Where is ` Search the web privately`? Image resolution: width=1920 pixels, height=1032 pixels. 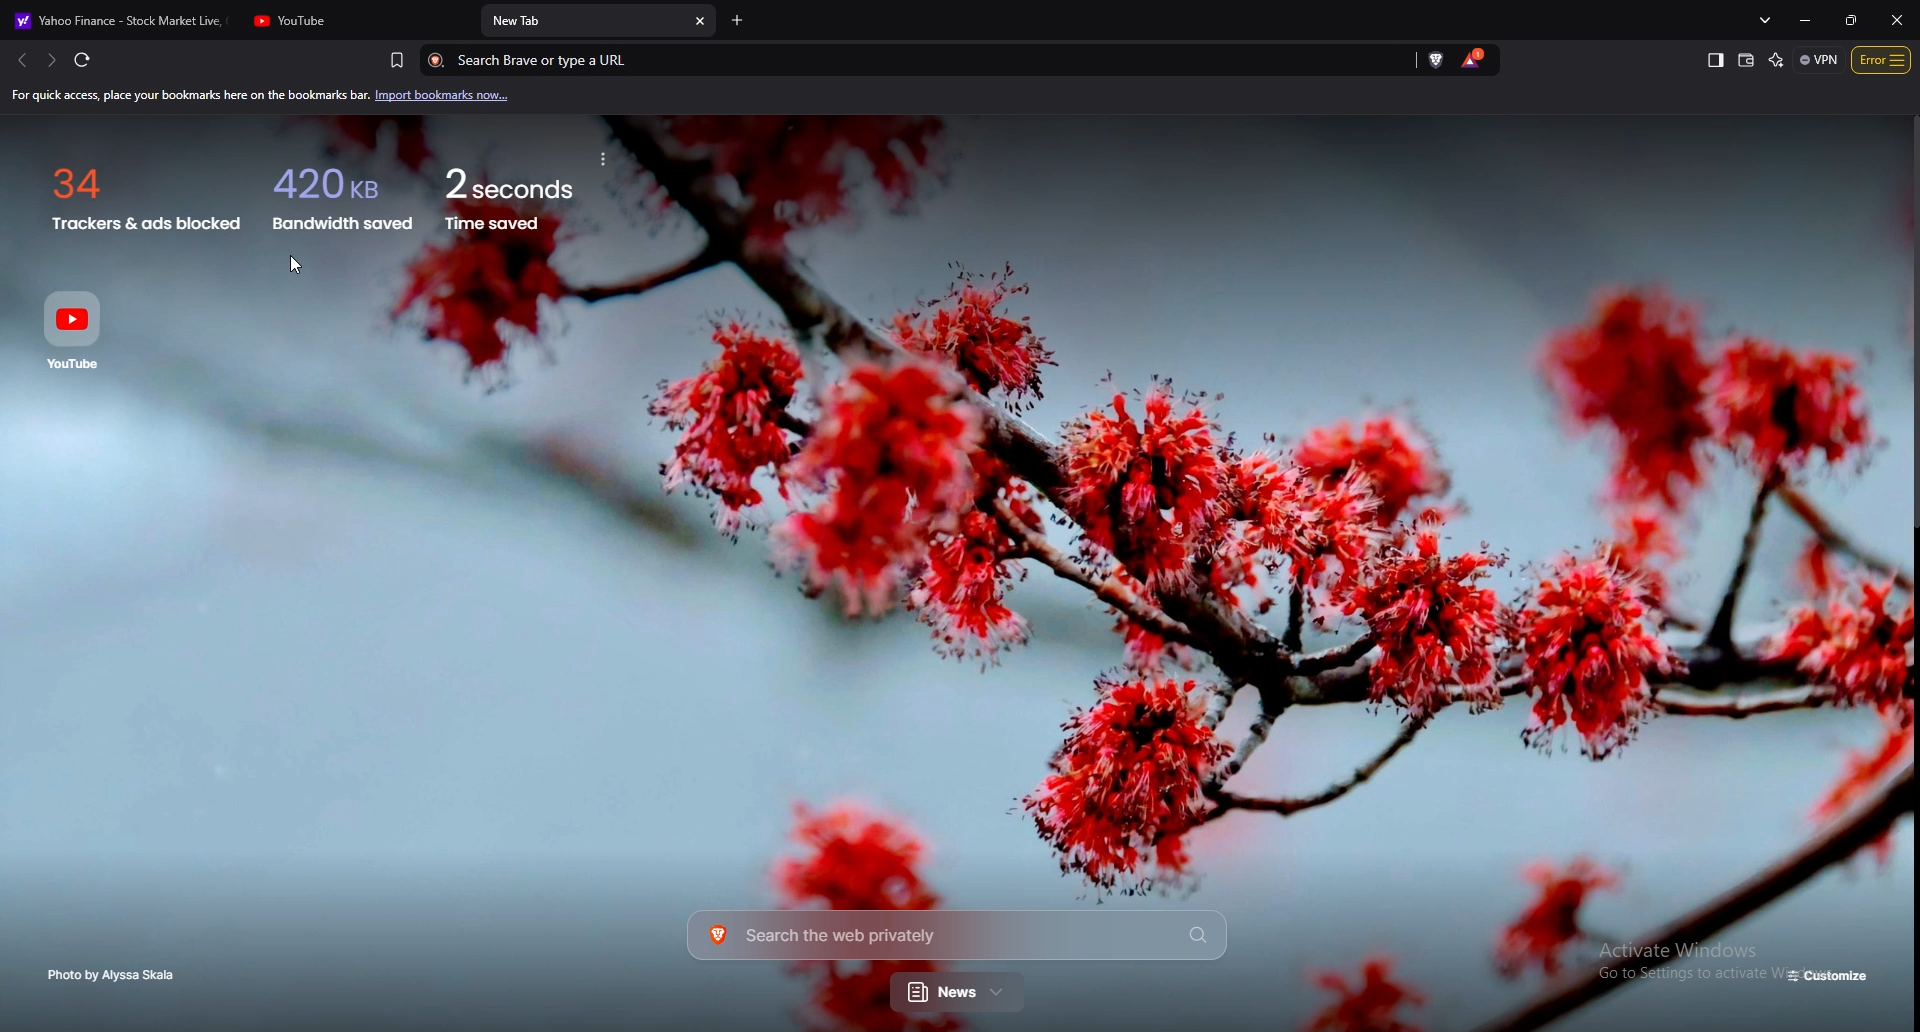  Search the web privately is located at coordinates (956, 934).